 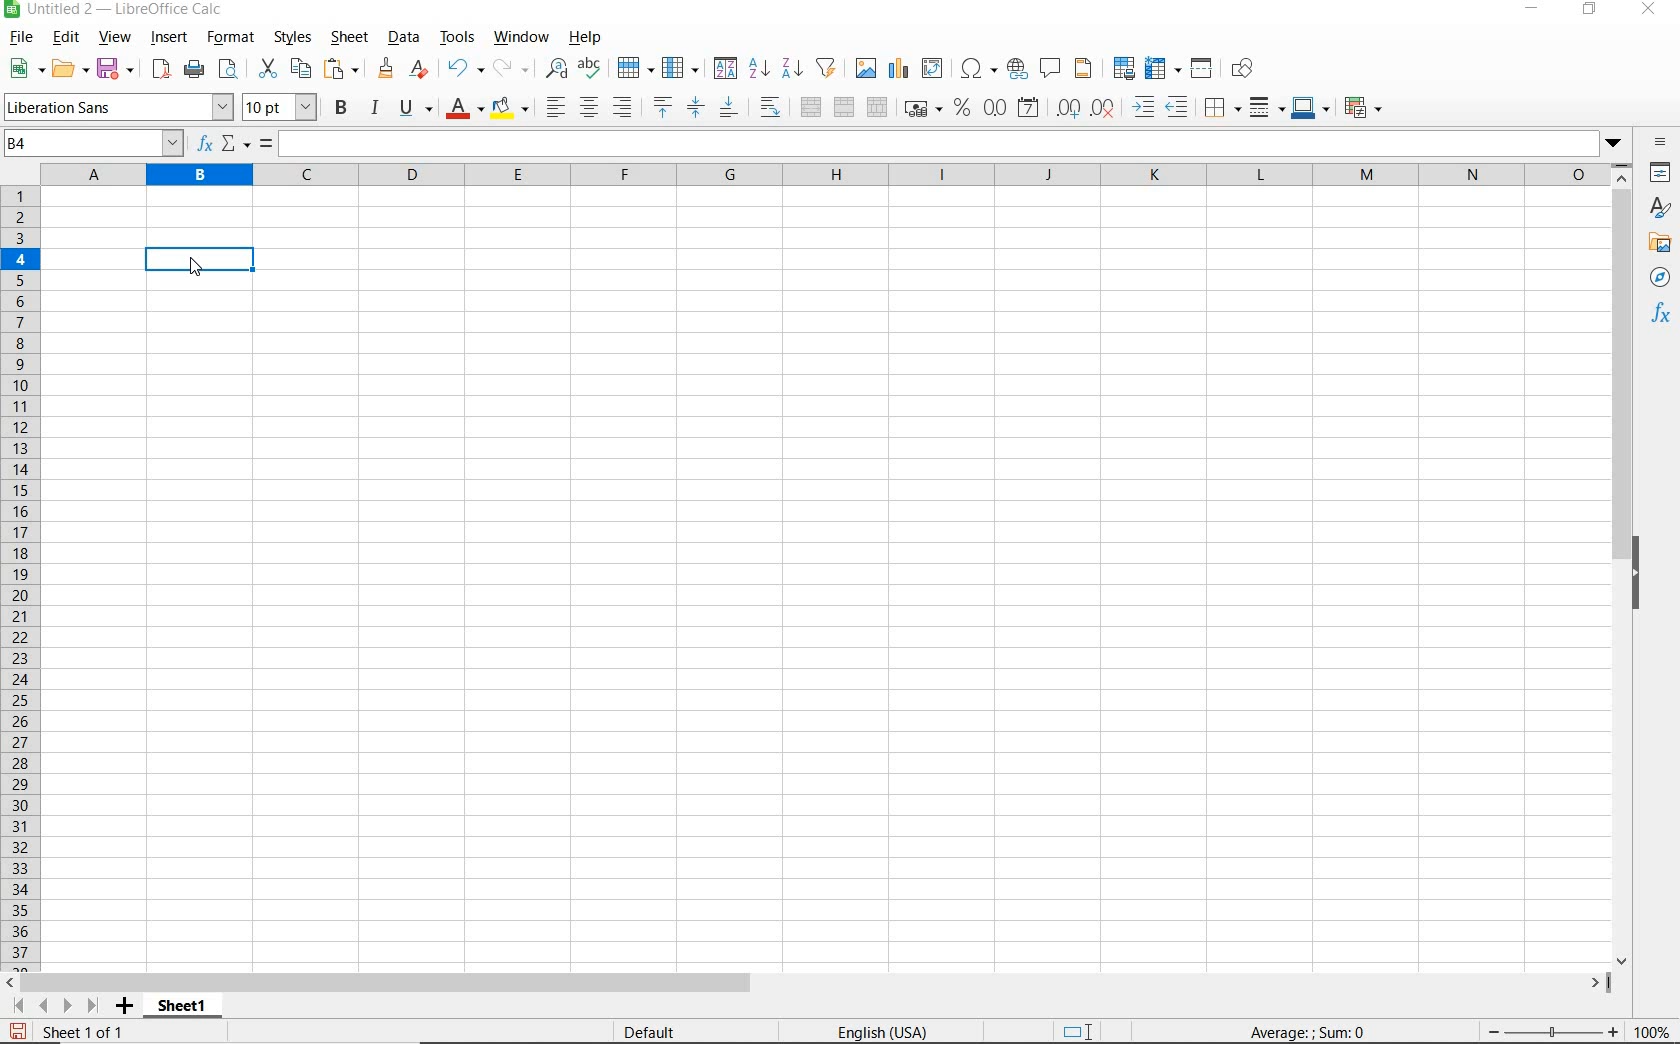 What do you see at coordinates (809, 983) in the screenshot?
I see `scrollbar` at bounding box center [809, 983].